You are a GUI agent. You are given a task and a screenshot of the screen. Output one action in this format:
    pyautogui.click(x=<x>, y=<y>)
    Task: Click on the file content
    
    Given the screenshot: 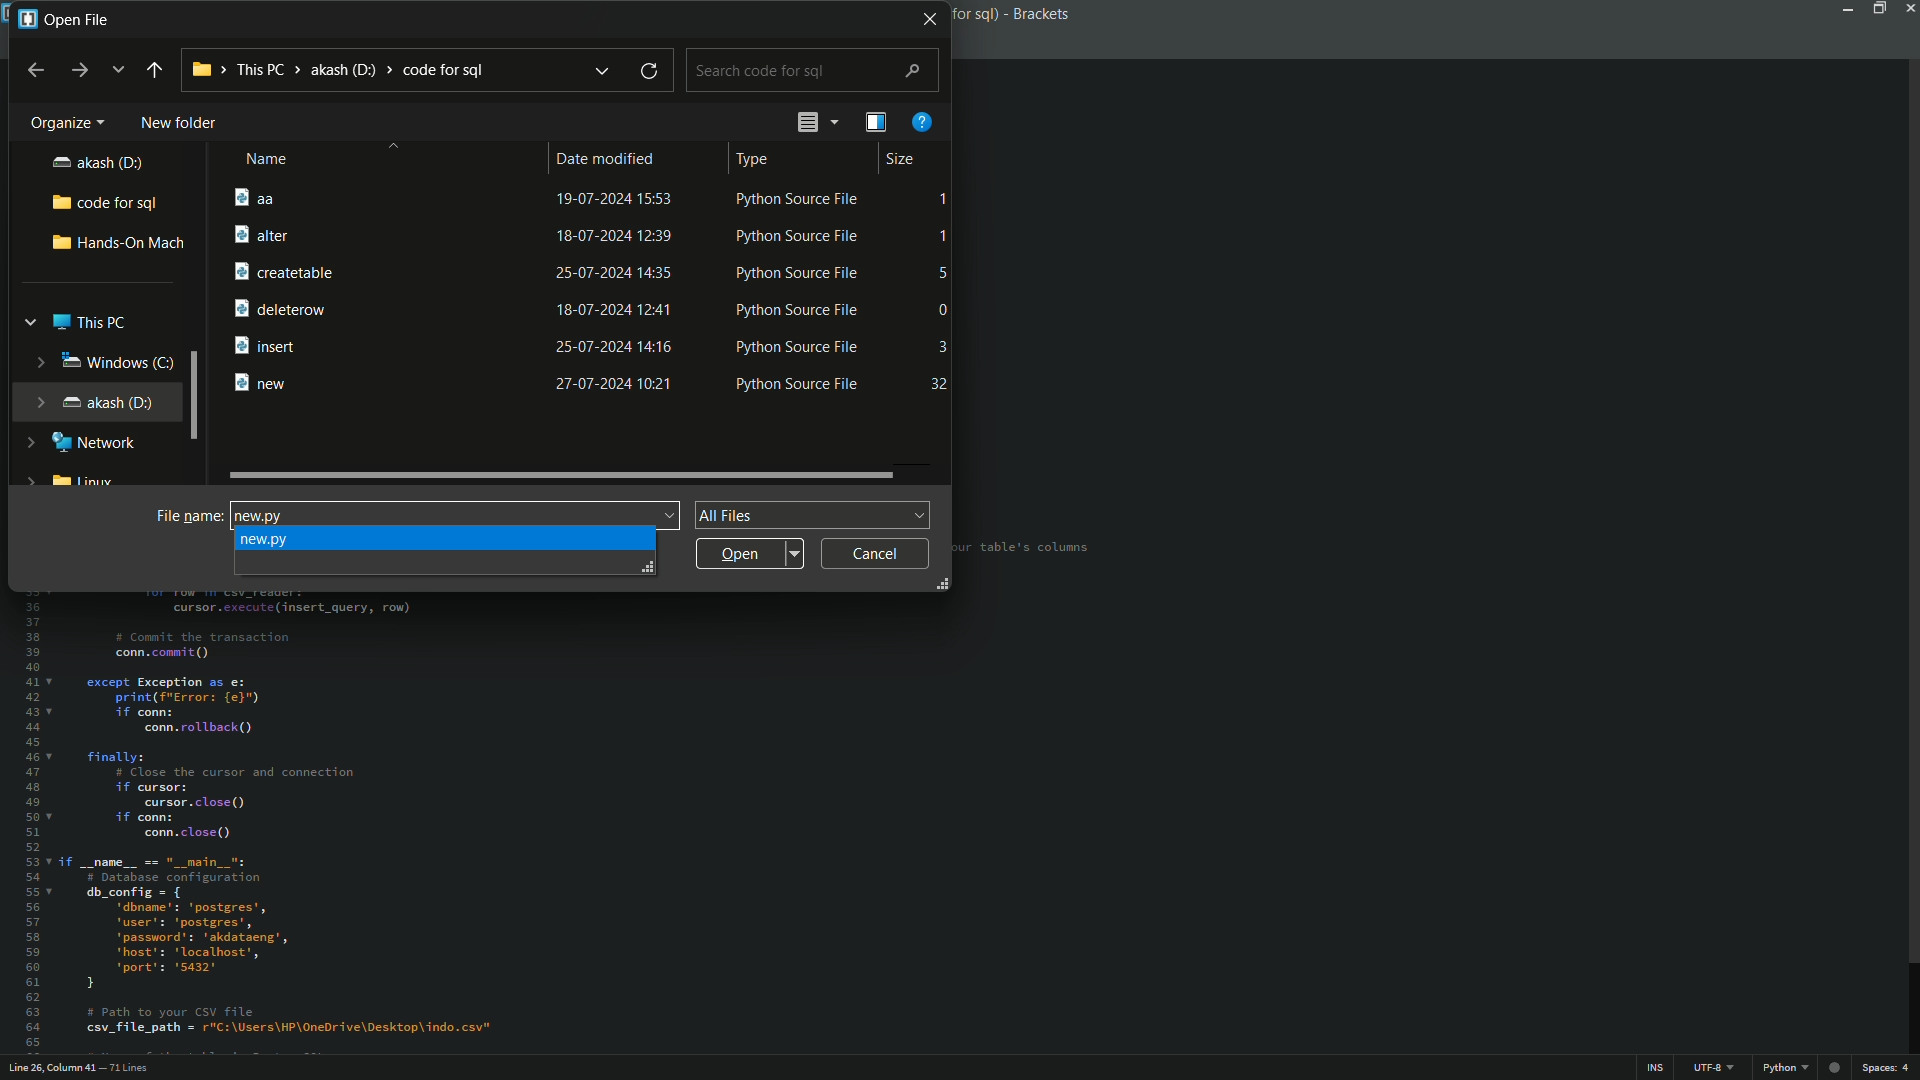 What is the action you would take?
    pyautogui.click(x=580, y=818)
    